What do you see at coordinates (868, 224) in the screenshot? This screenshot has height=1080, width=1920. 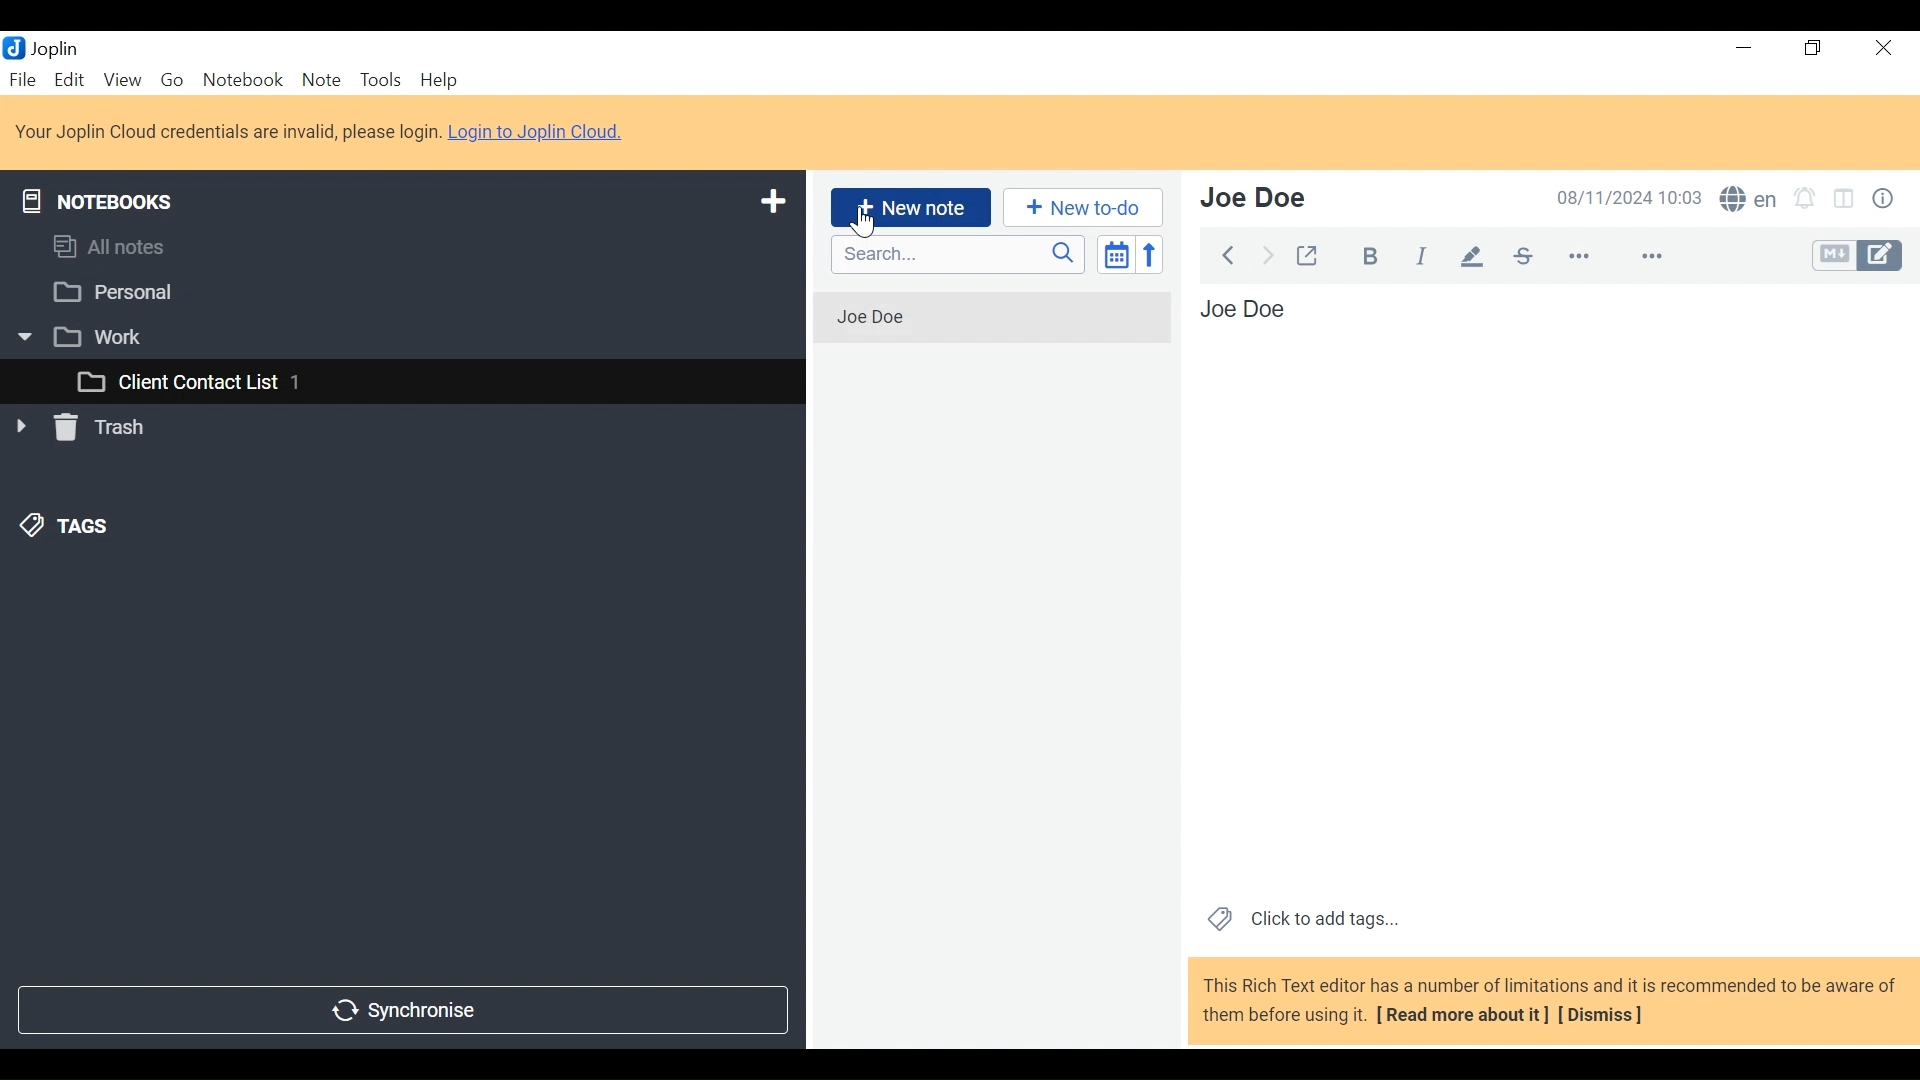 I see `Cursor` at bounding box center [868, 224].